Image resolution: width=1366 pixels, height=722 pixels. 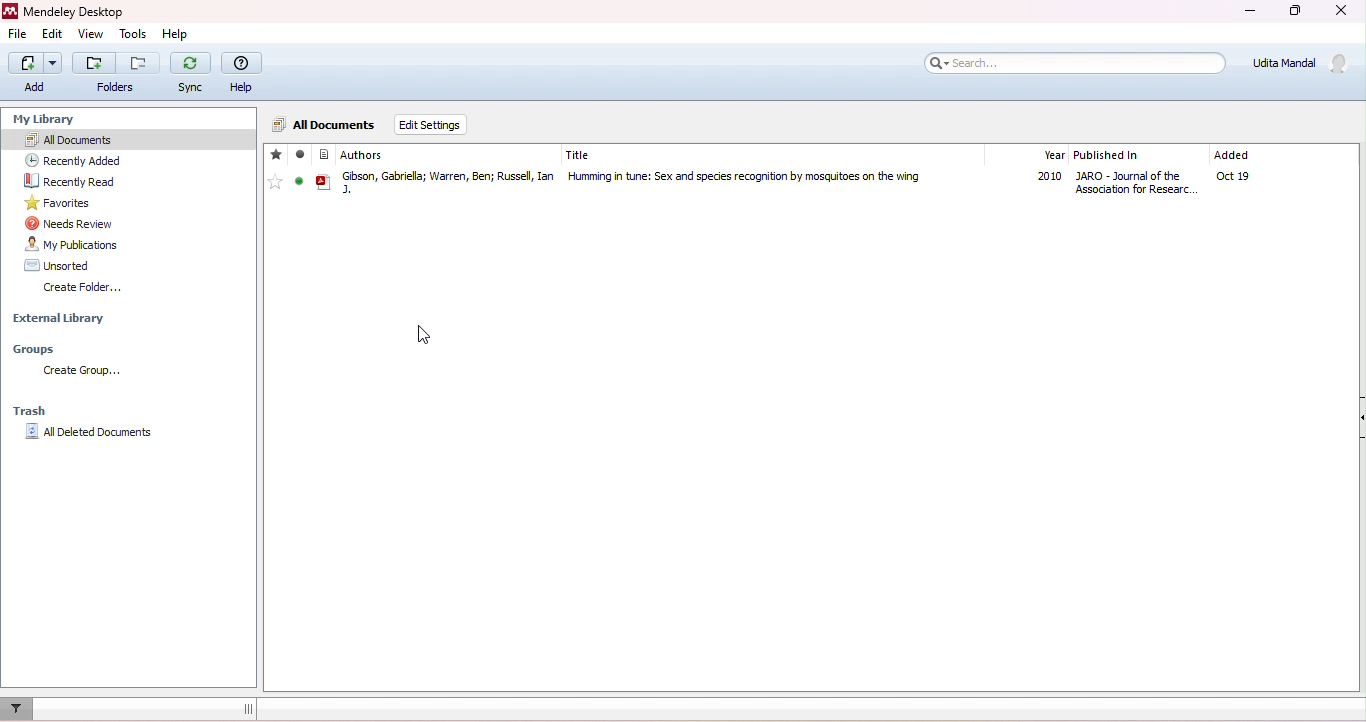 I want to click on all documents, so click(x=326, y=126).